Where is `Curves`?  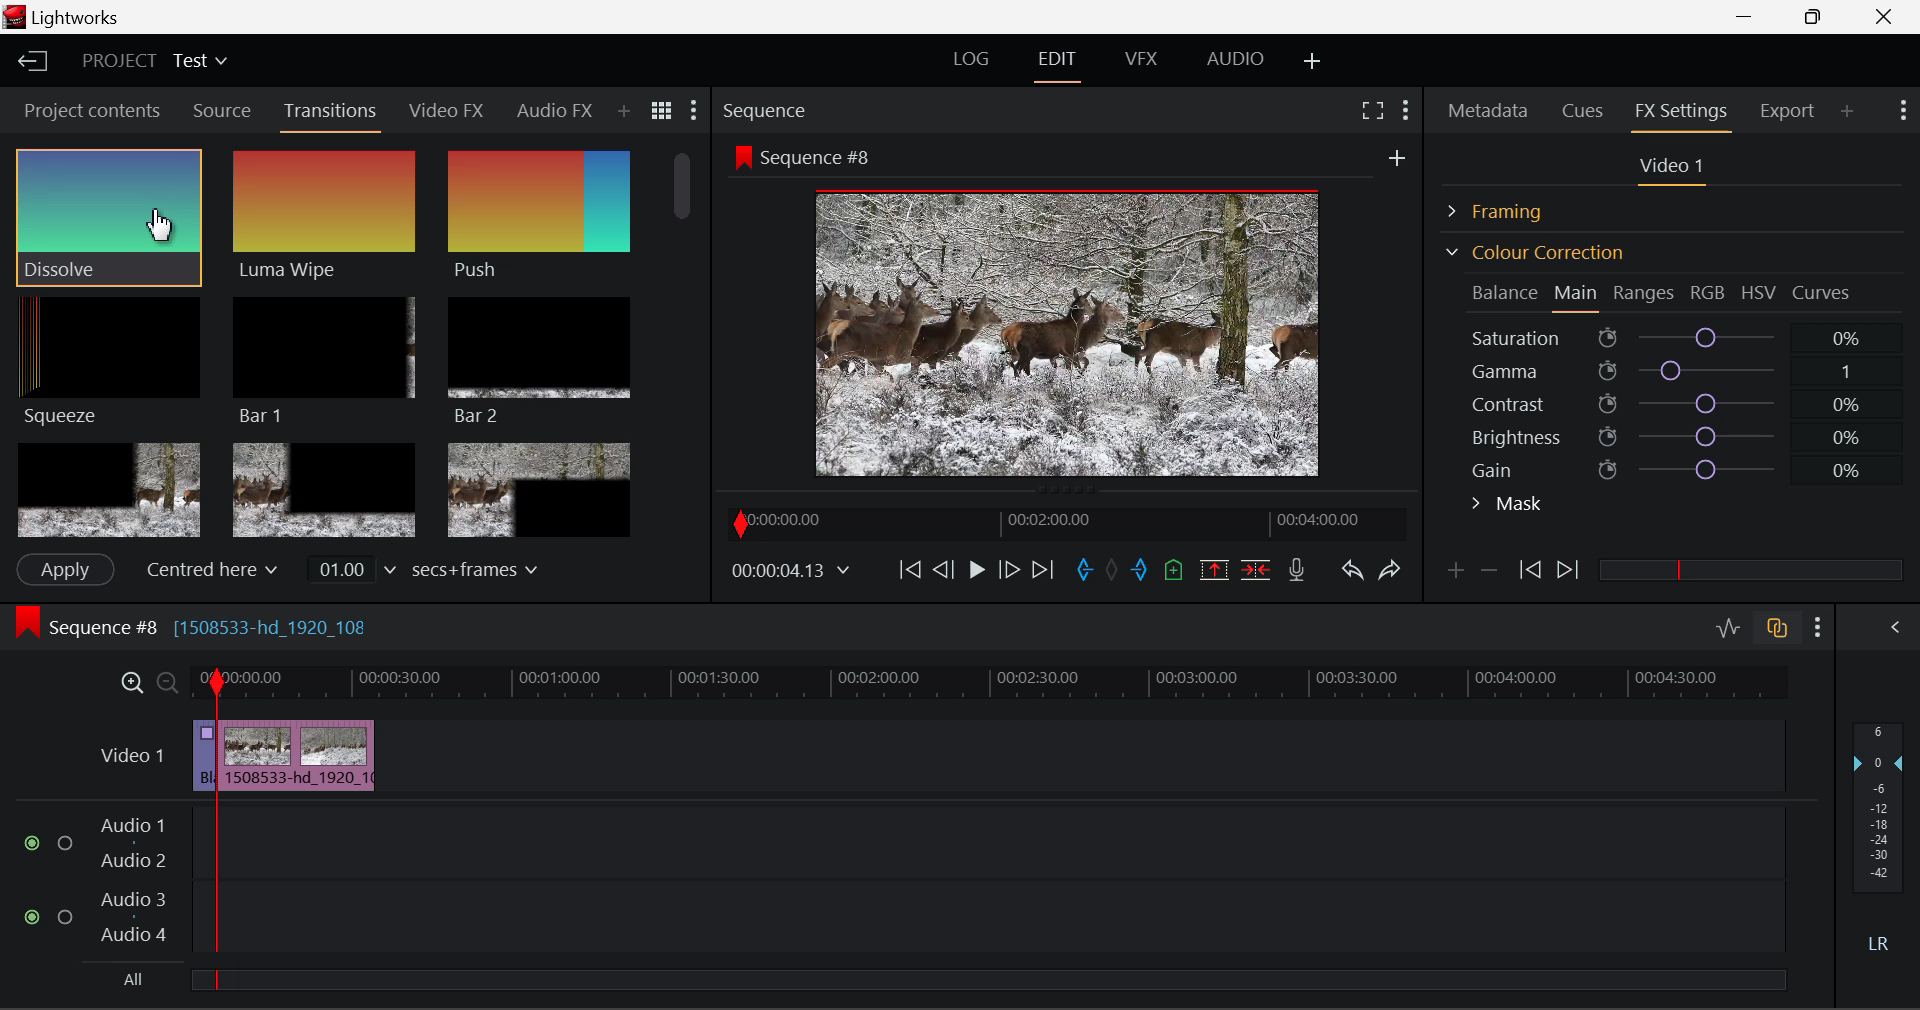
Curves is located at coordinates (1824, 292).